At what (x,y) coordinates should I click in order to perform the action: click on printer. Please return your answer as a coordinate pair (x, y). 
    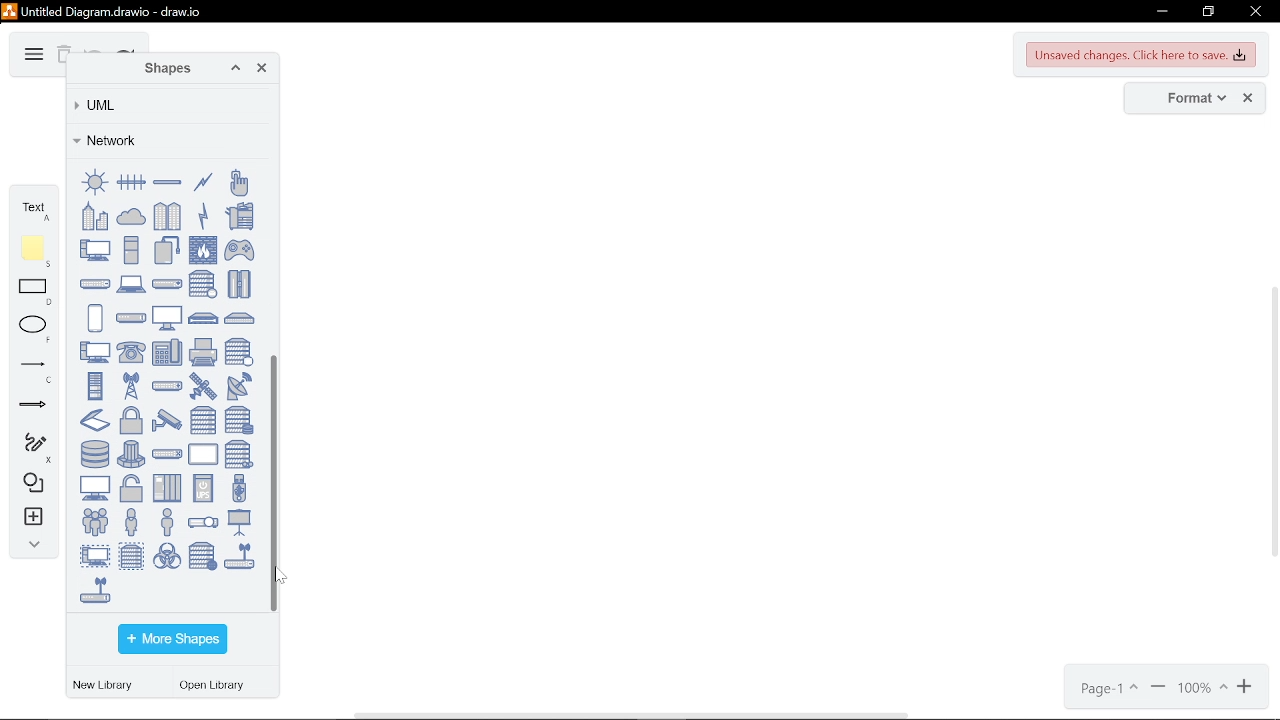
    Looking at the image, I should click on (203, 352).